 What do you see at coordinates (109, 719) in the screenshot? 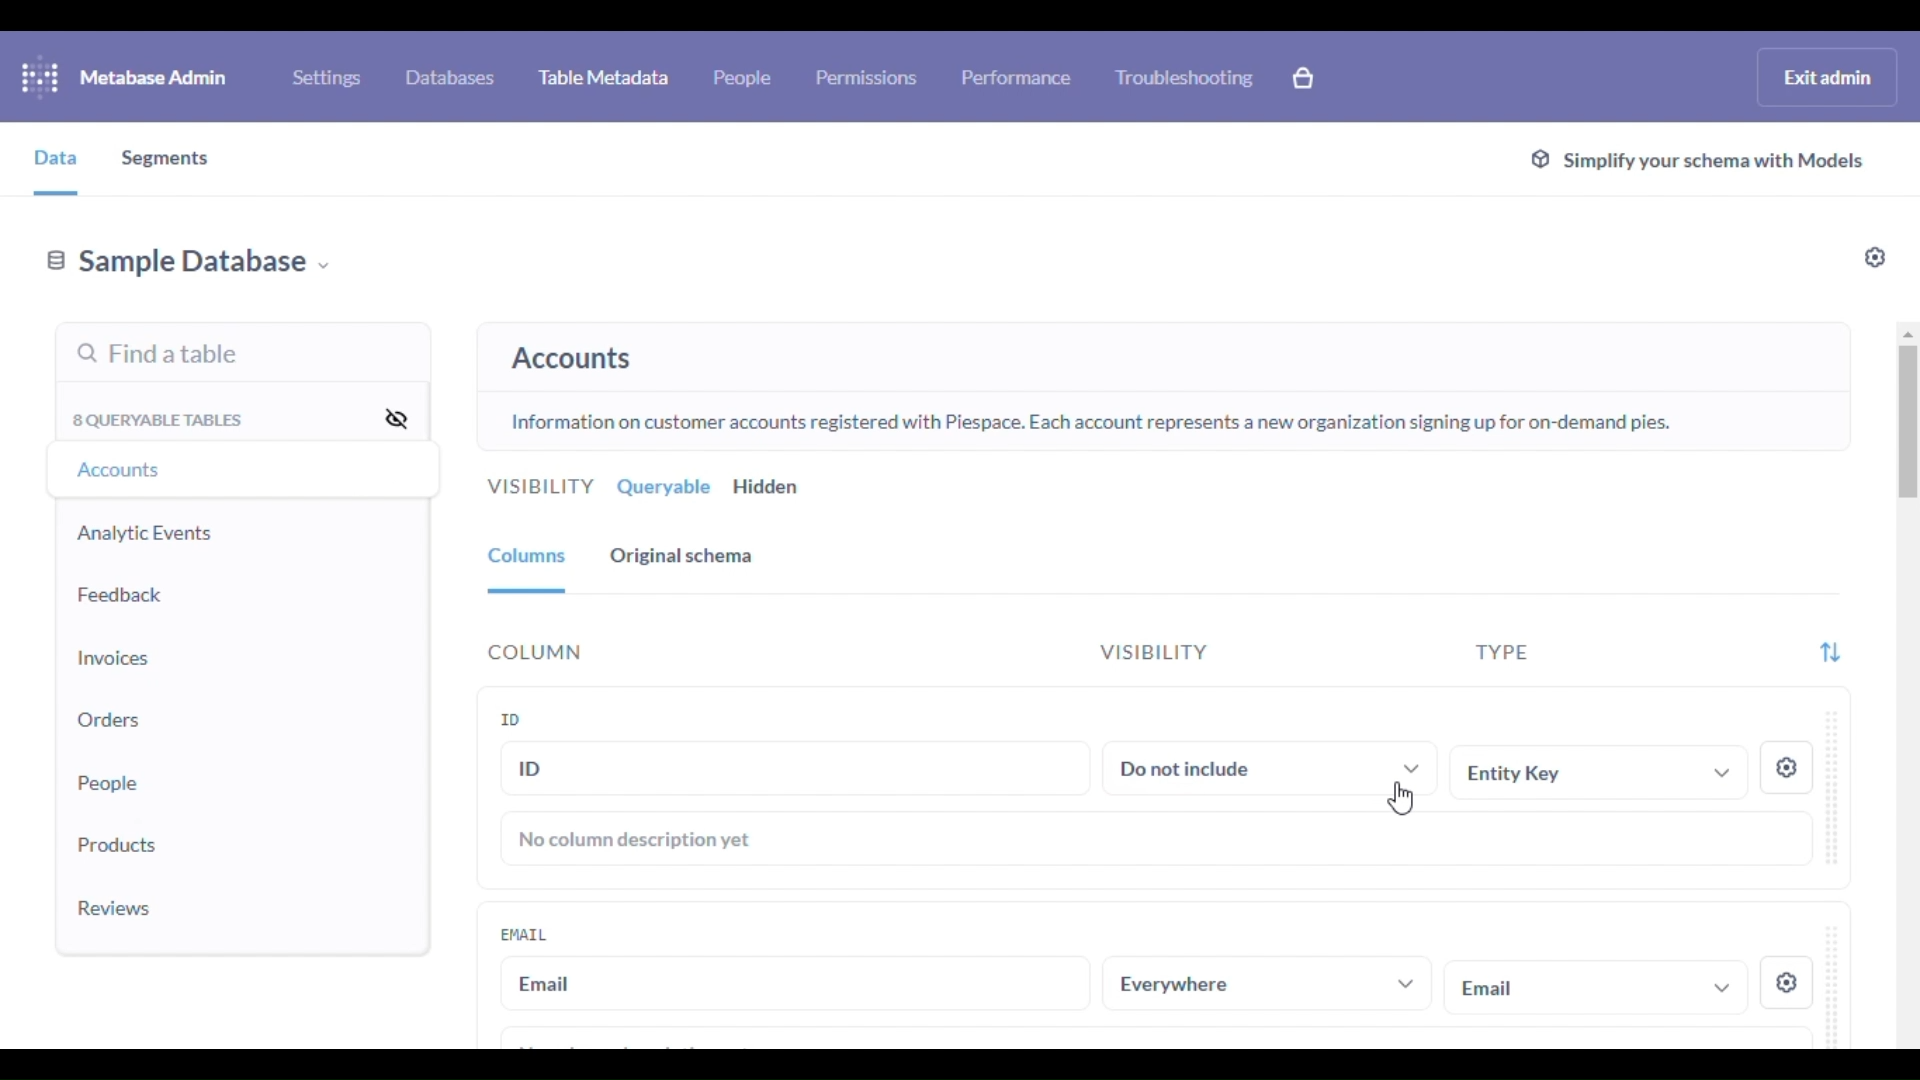
I see `orders` at bounding box center [109, 719].